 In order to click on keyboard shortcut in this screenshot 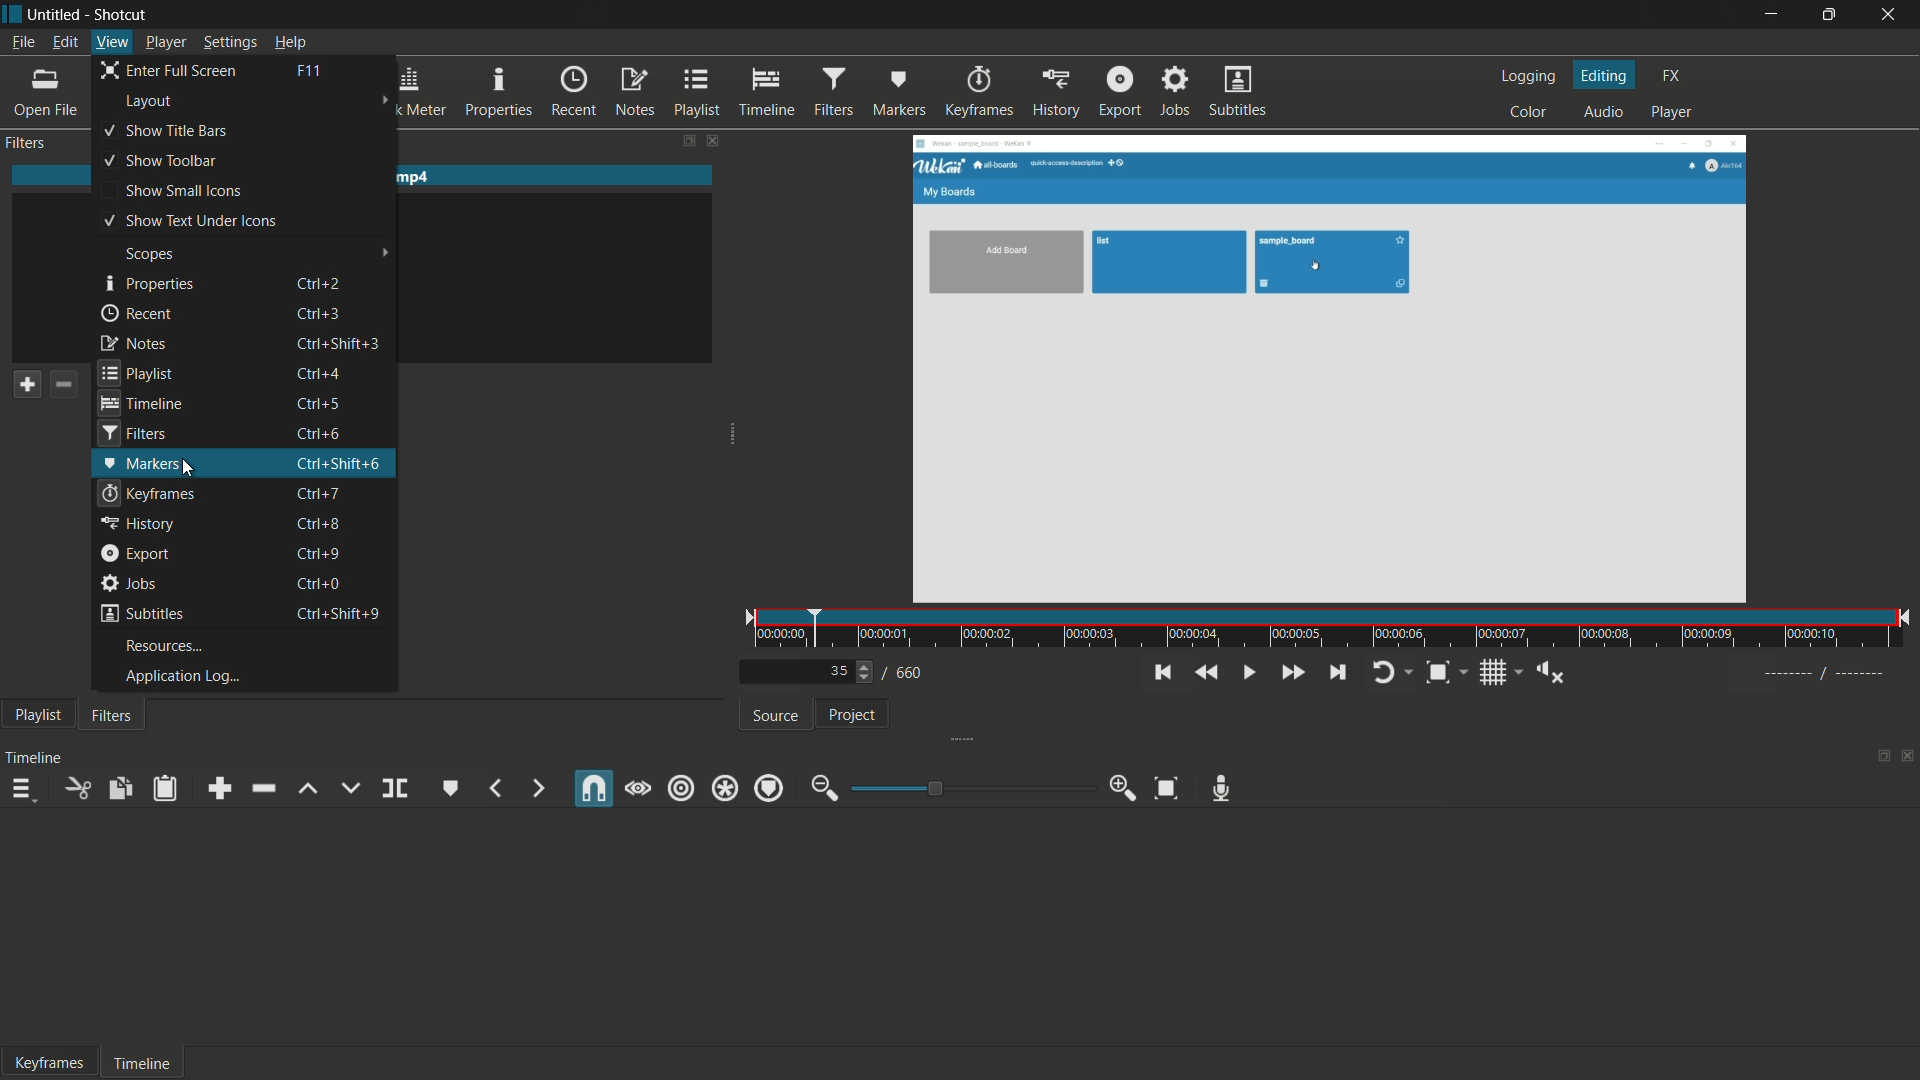, I will do `click(309, 72)`.